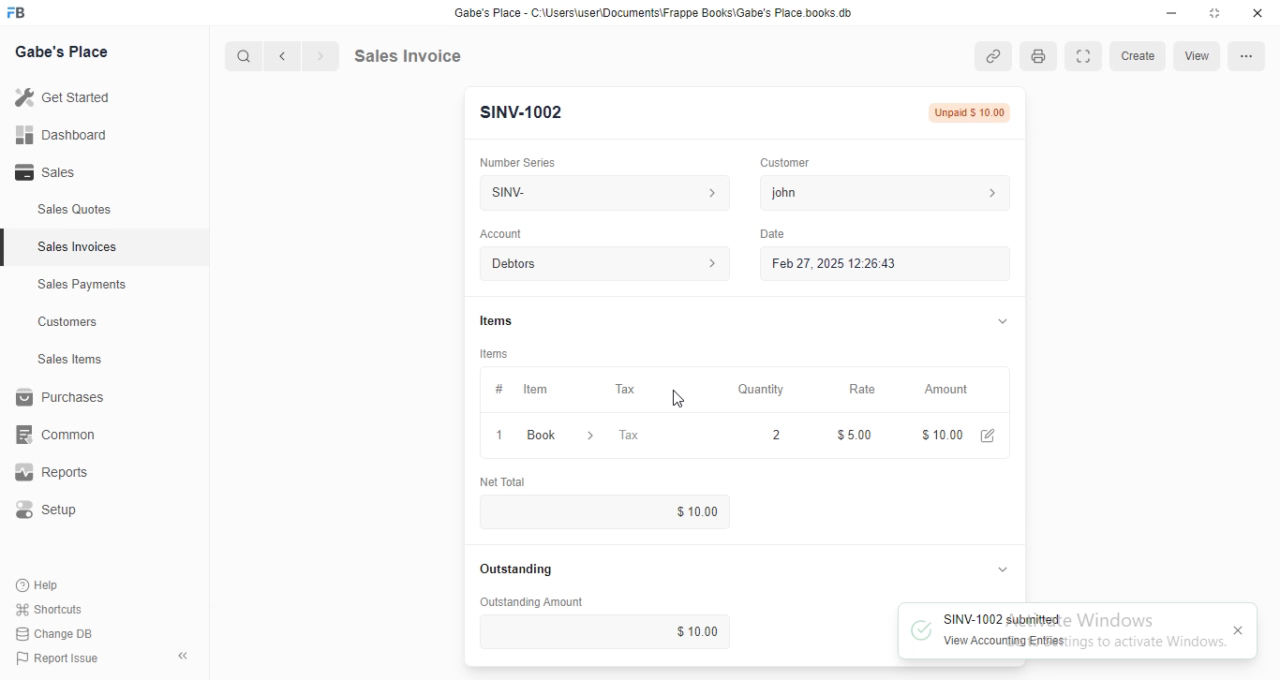 This screenshot has height=680, width=1280. Describe the element at coordinates (756, 388) in the screenshot. I see `Quantity` at that location.